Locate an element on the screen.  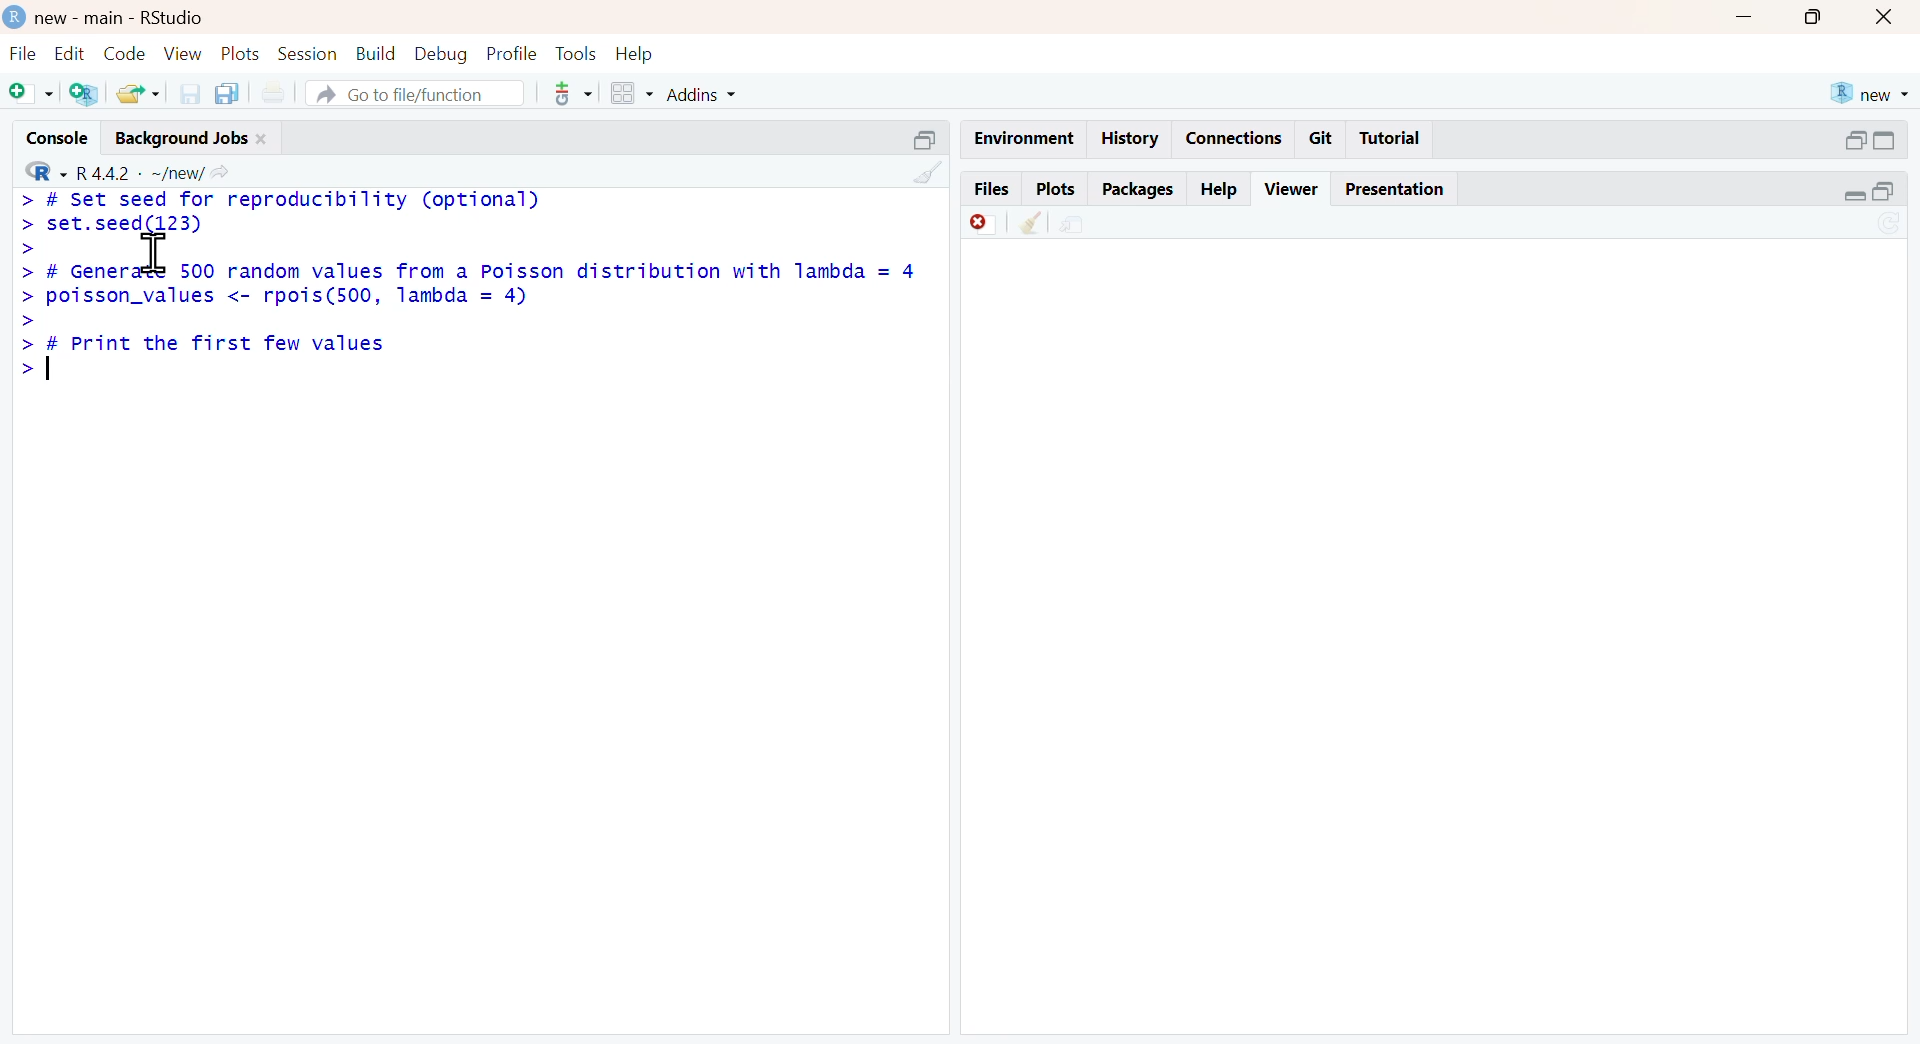
clean is located at coordinates (932, 173).